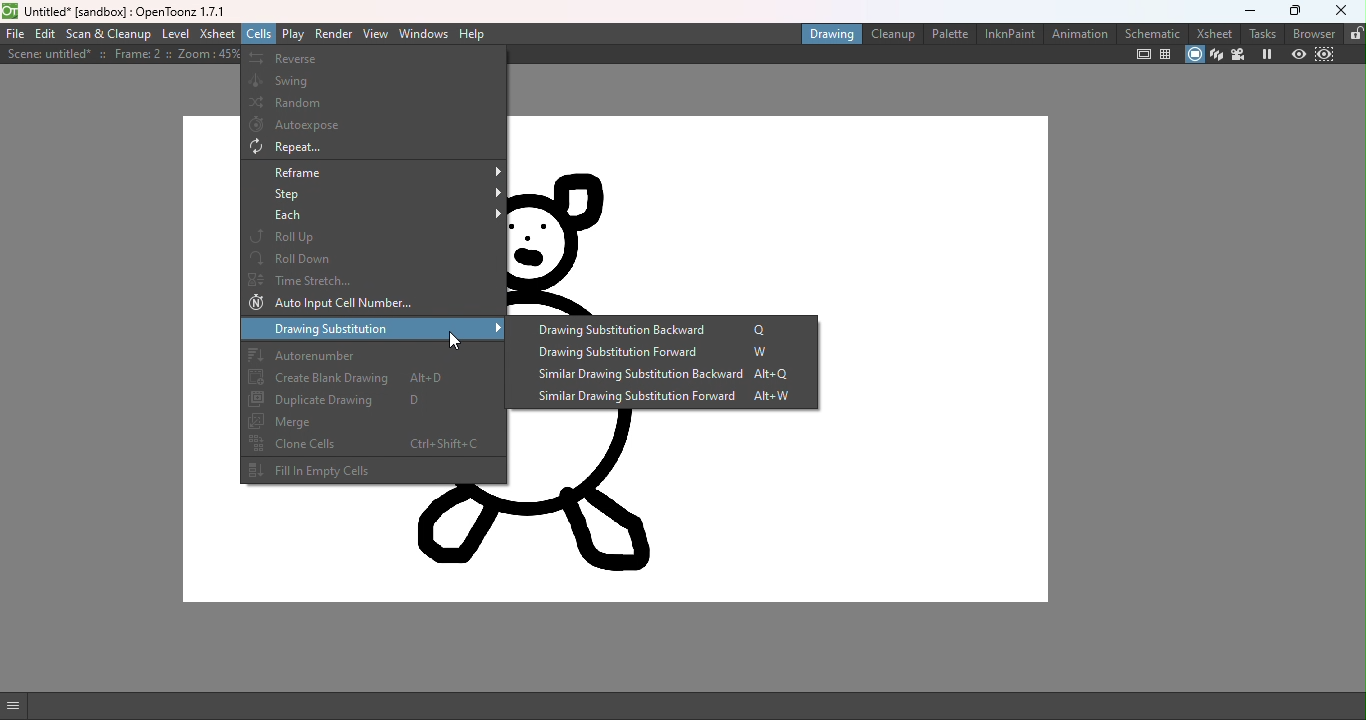 The width and height of the screenshot is (1366, 720). Describe the element at coordinates (373, 148) in the screenshot. I see `Repeat` at that location.